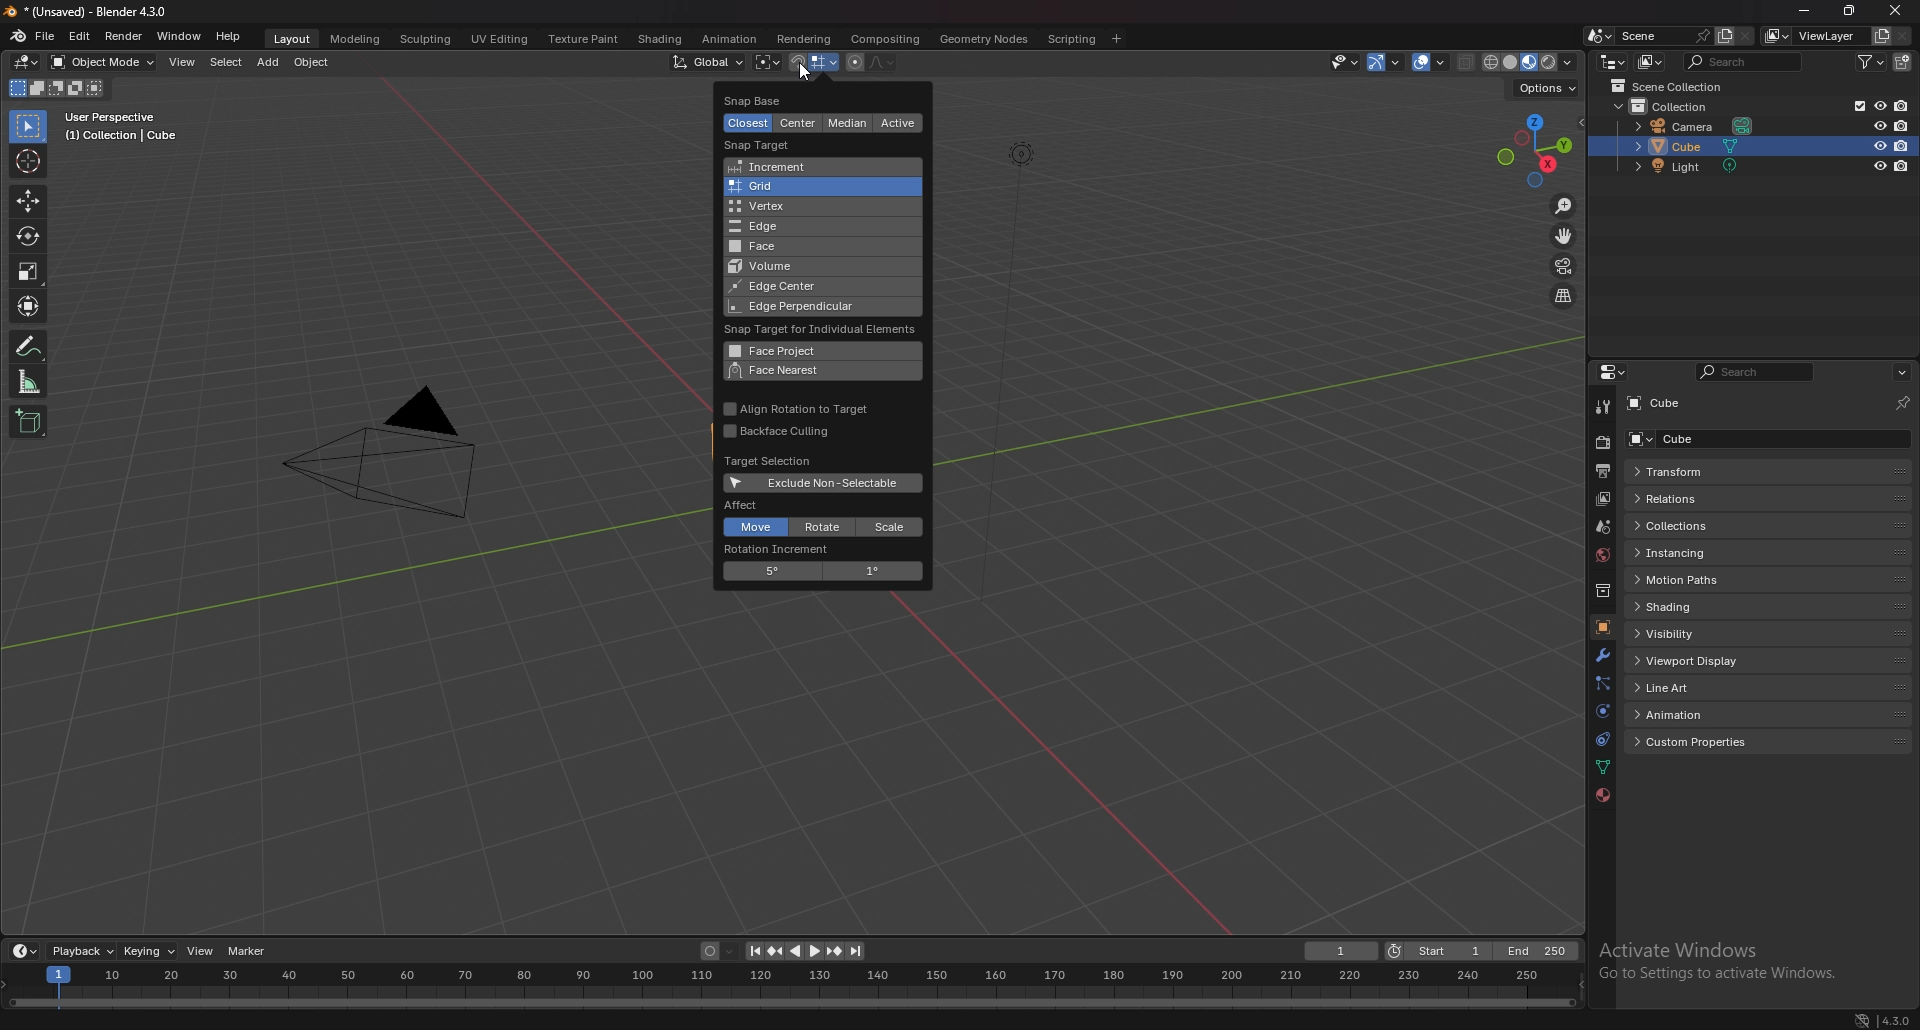 The image size is (1920, 1030). What do you see at coordinates (1649, 61) in the screenshot?
I see `display mode` at bounding box center [1649, 61].